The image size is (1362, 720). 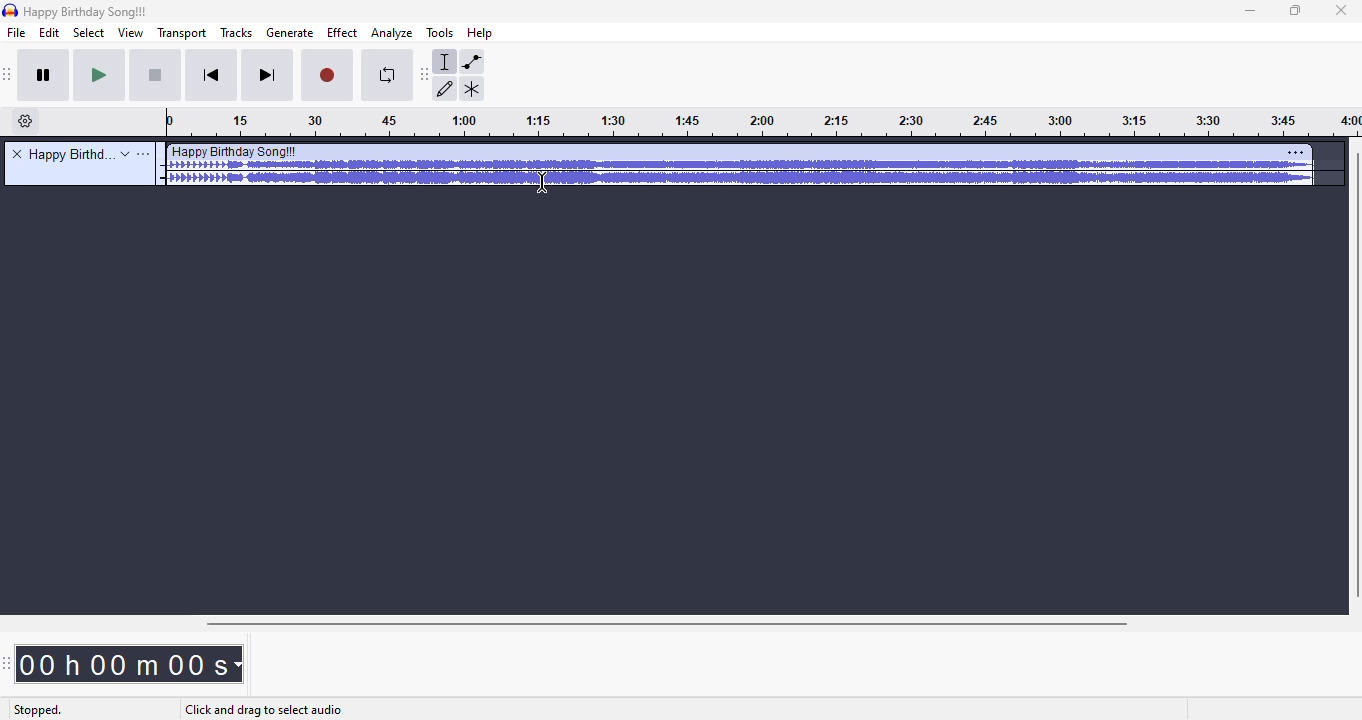 What do you see at coordinates (157, 77) in the screenshot?
I see `stop` at bounding box center [157, 77].